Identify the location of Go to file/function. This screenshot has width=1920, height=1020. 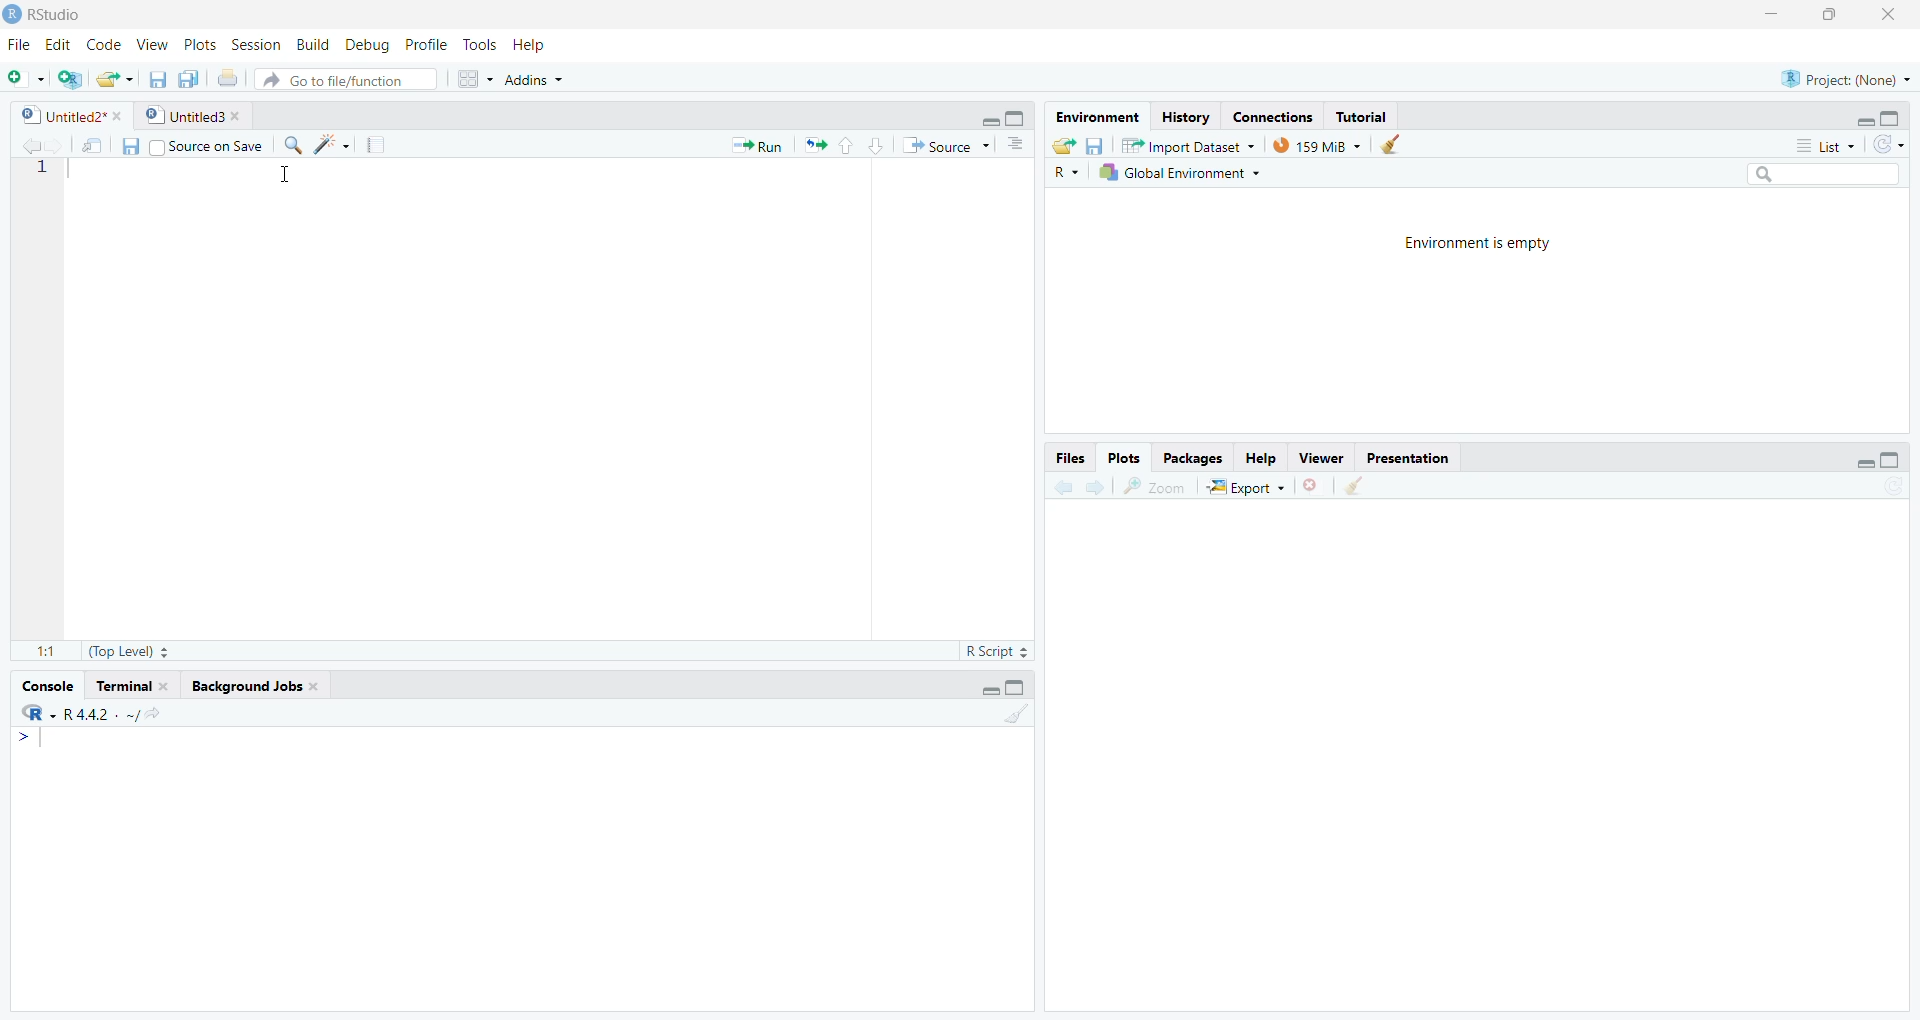
(344, 82).